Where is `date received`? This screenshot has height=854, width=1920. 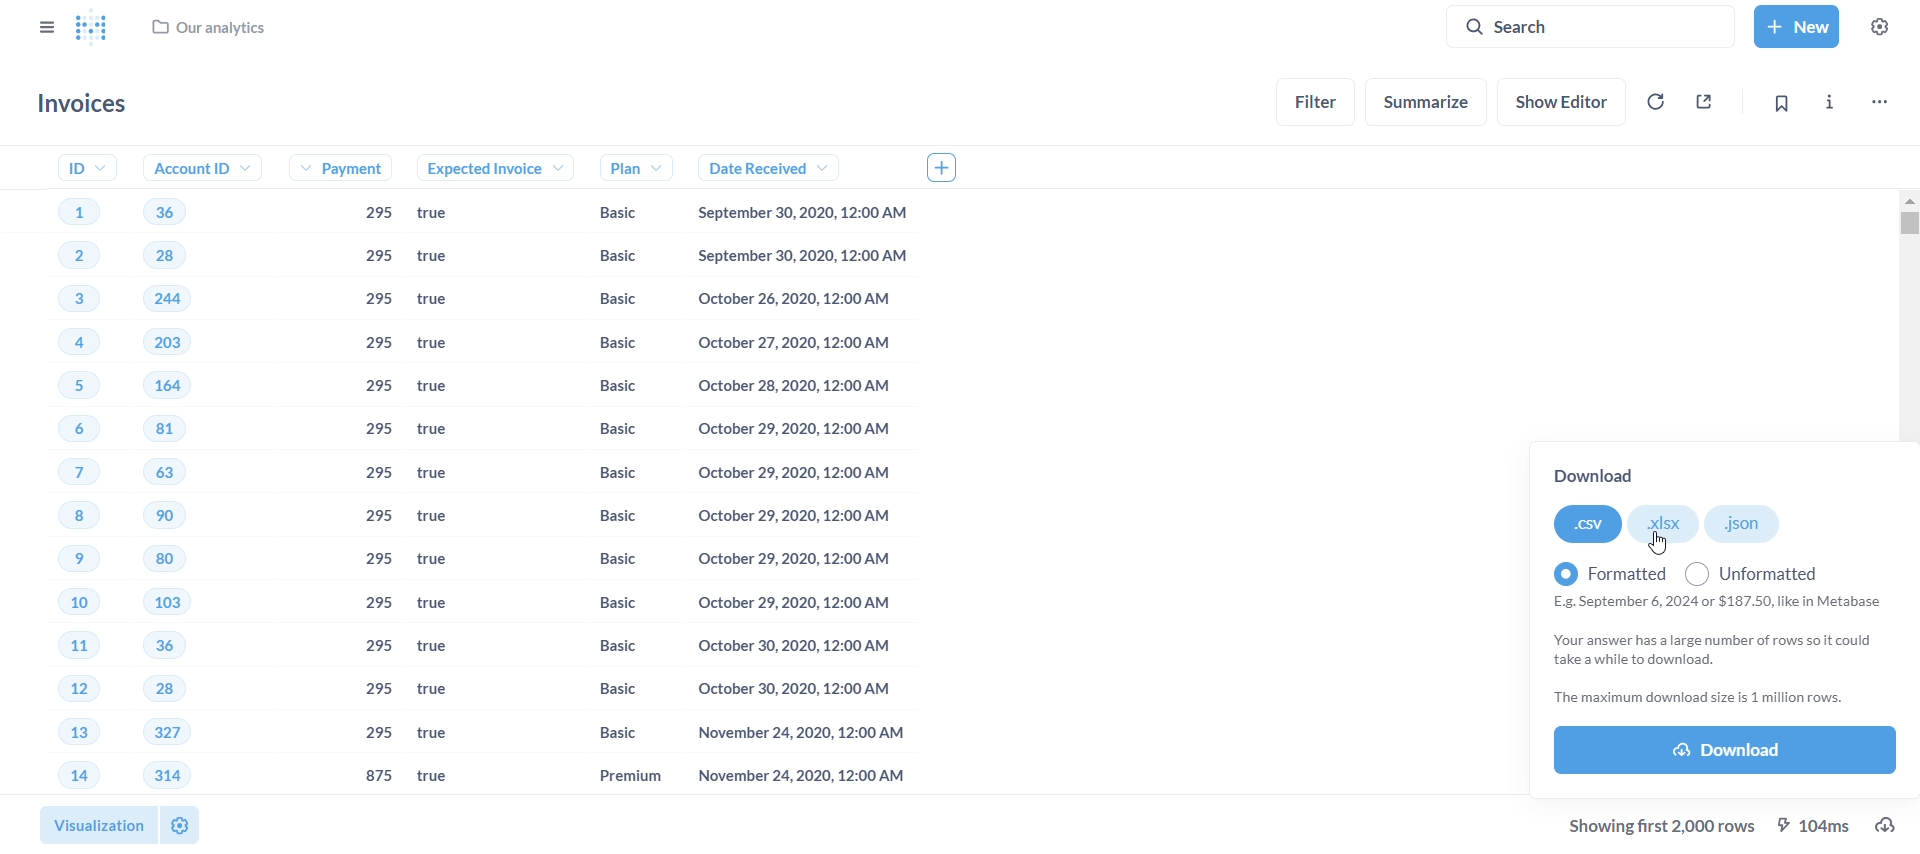
date received is located at coordinates (757, 168).